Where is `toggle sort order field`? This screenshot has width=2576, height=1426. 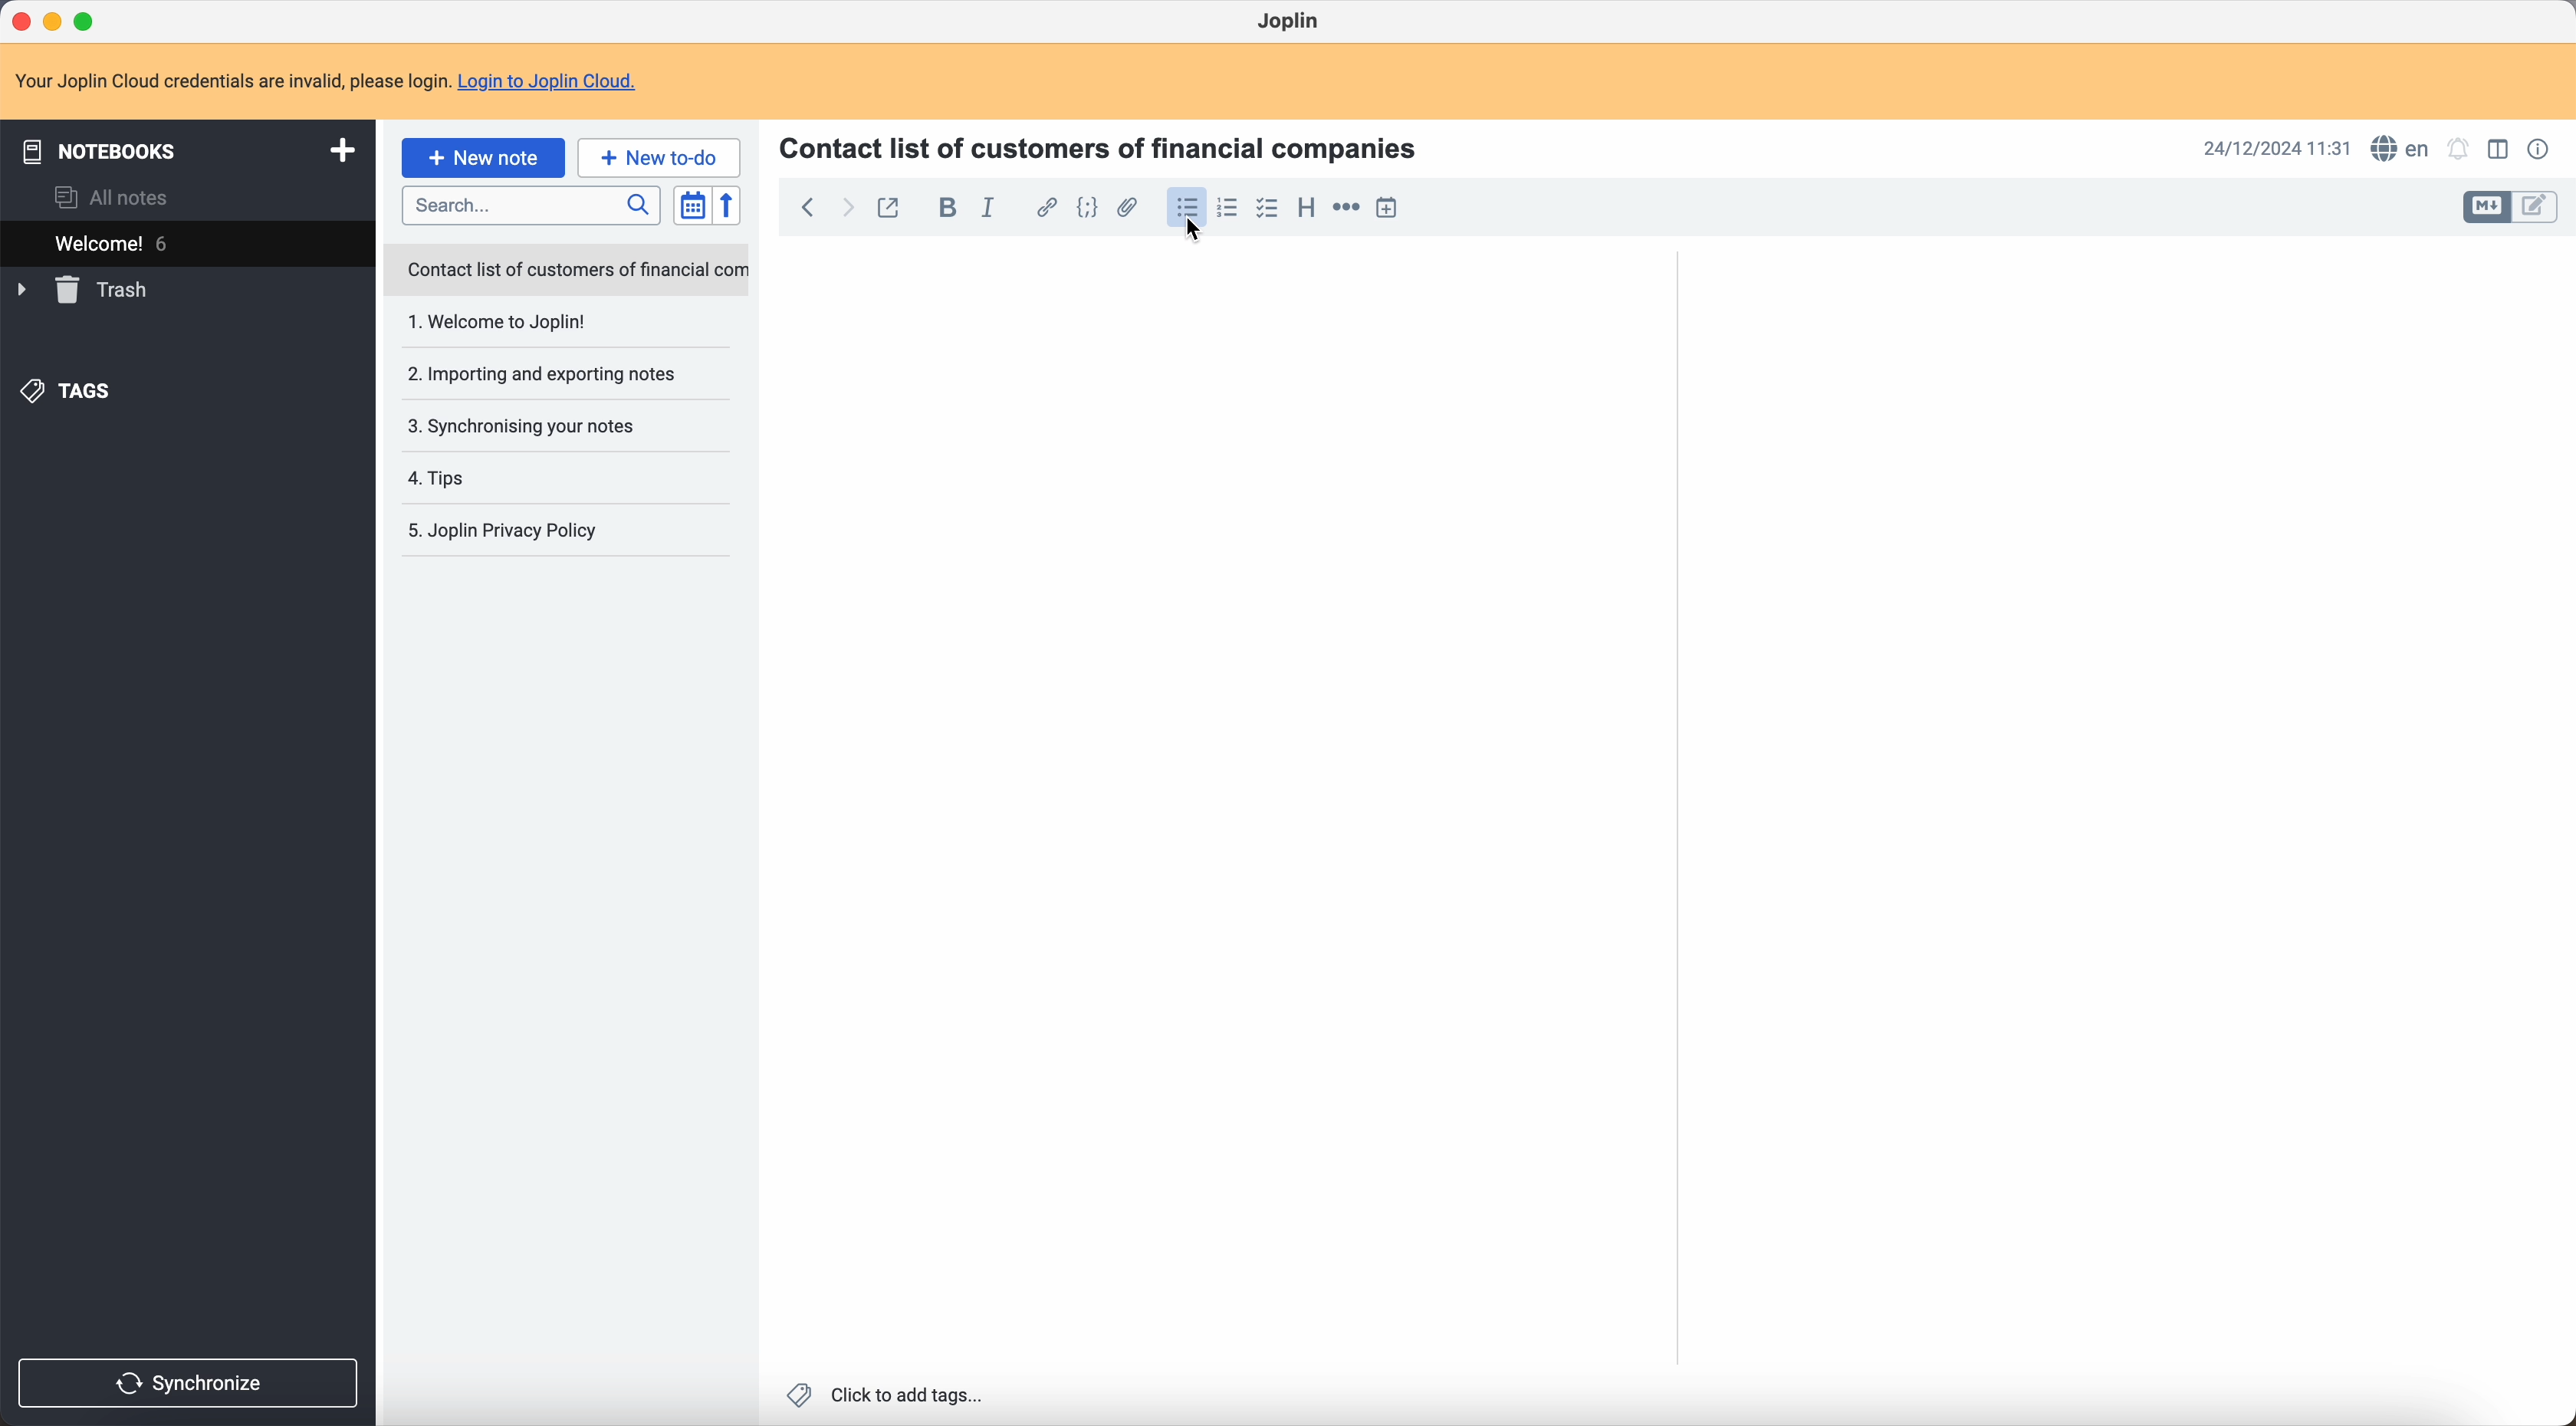 toggle sort order field is located at coordinates (688, 205).